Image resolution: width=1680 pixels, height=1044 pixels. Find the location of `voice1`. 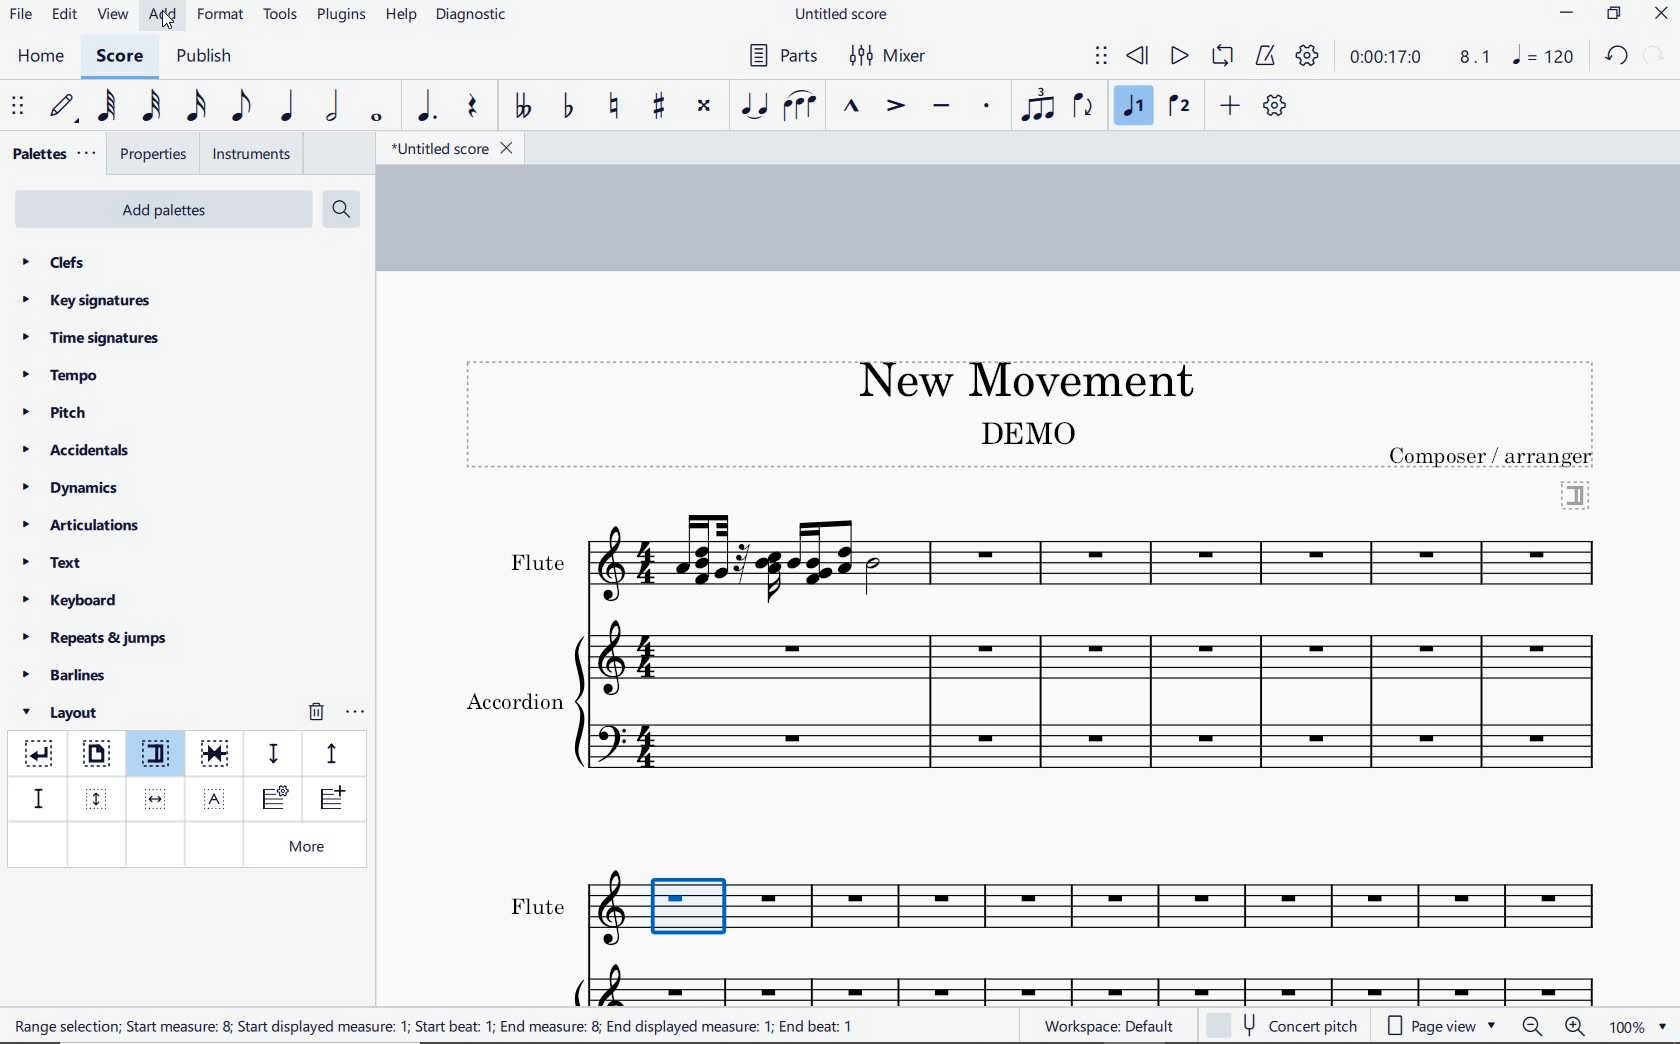

voice1 is located at coordinates (1136, 107).